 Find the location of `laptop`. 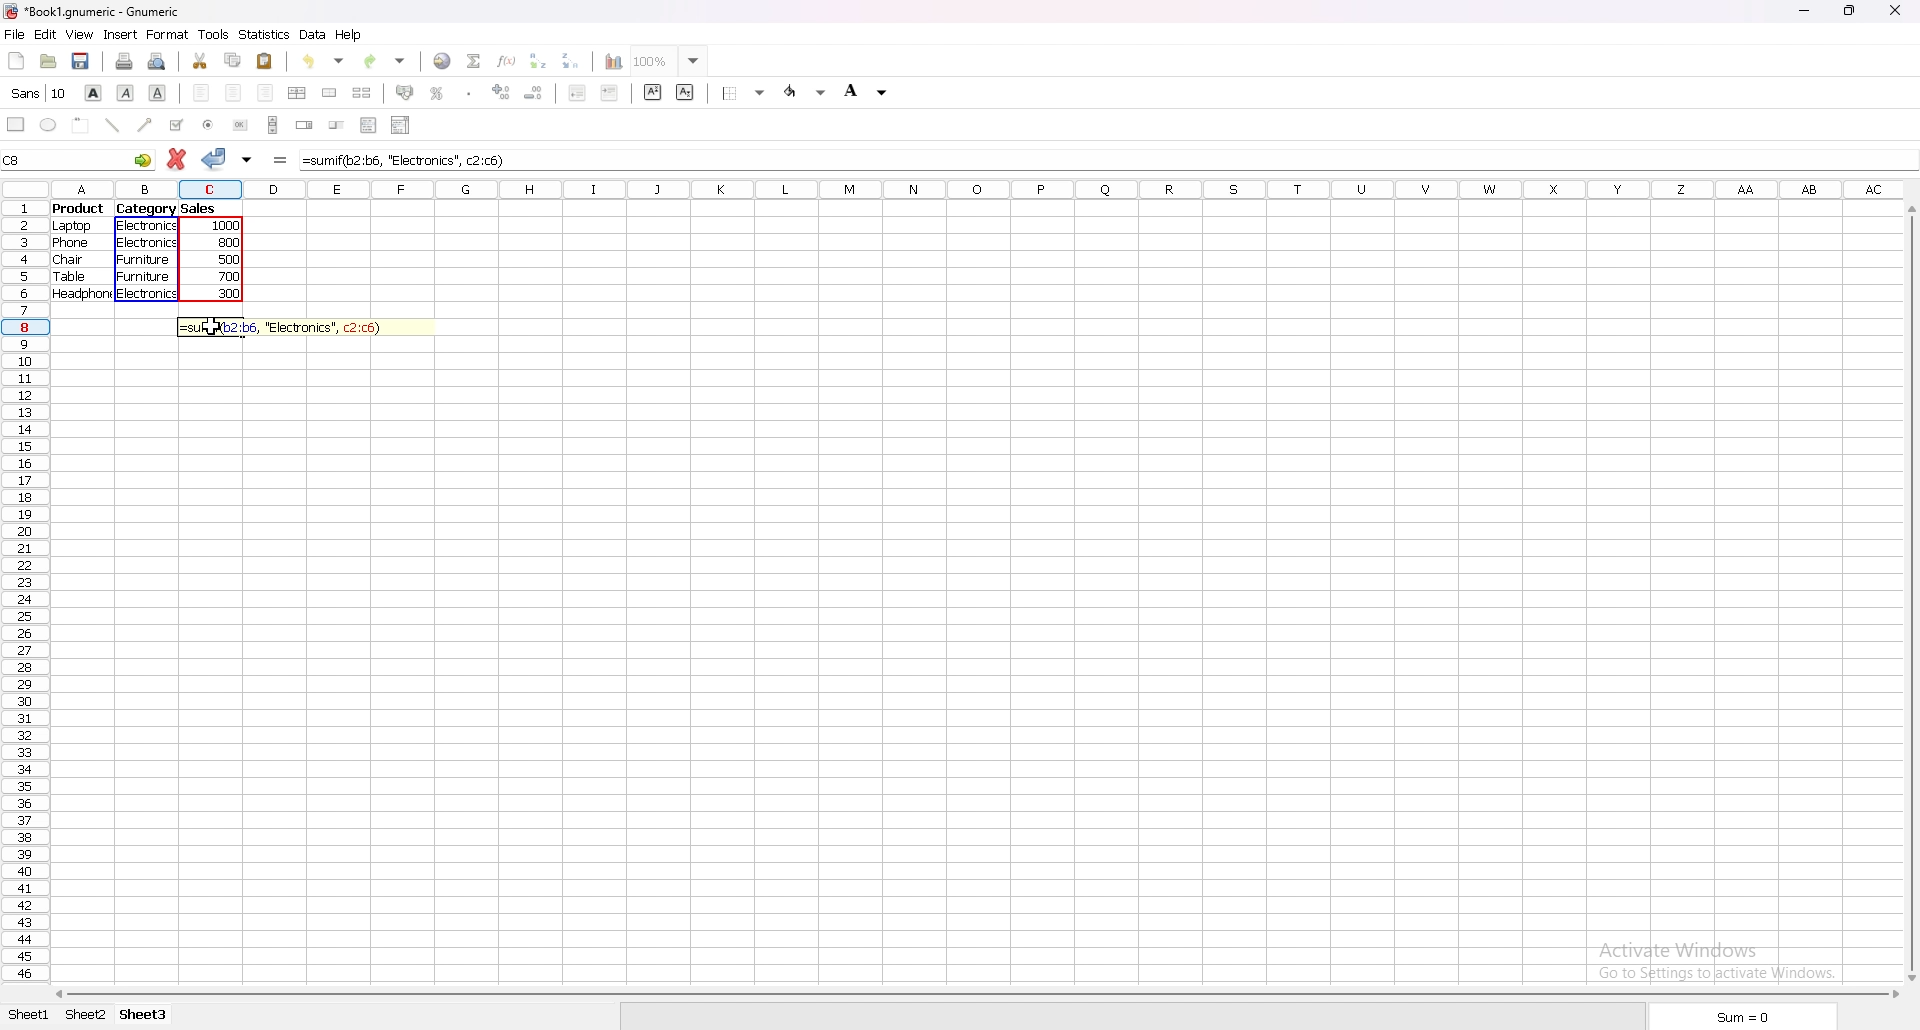

laptop is located at coordinates (76, 226).